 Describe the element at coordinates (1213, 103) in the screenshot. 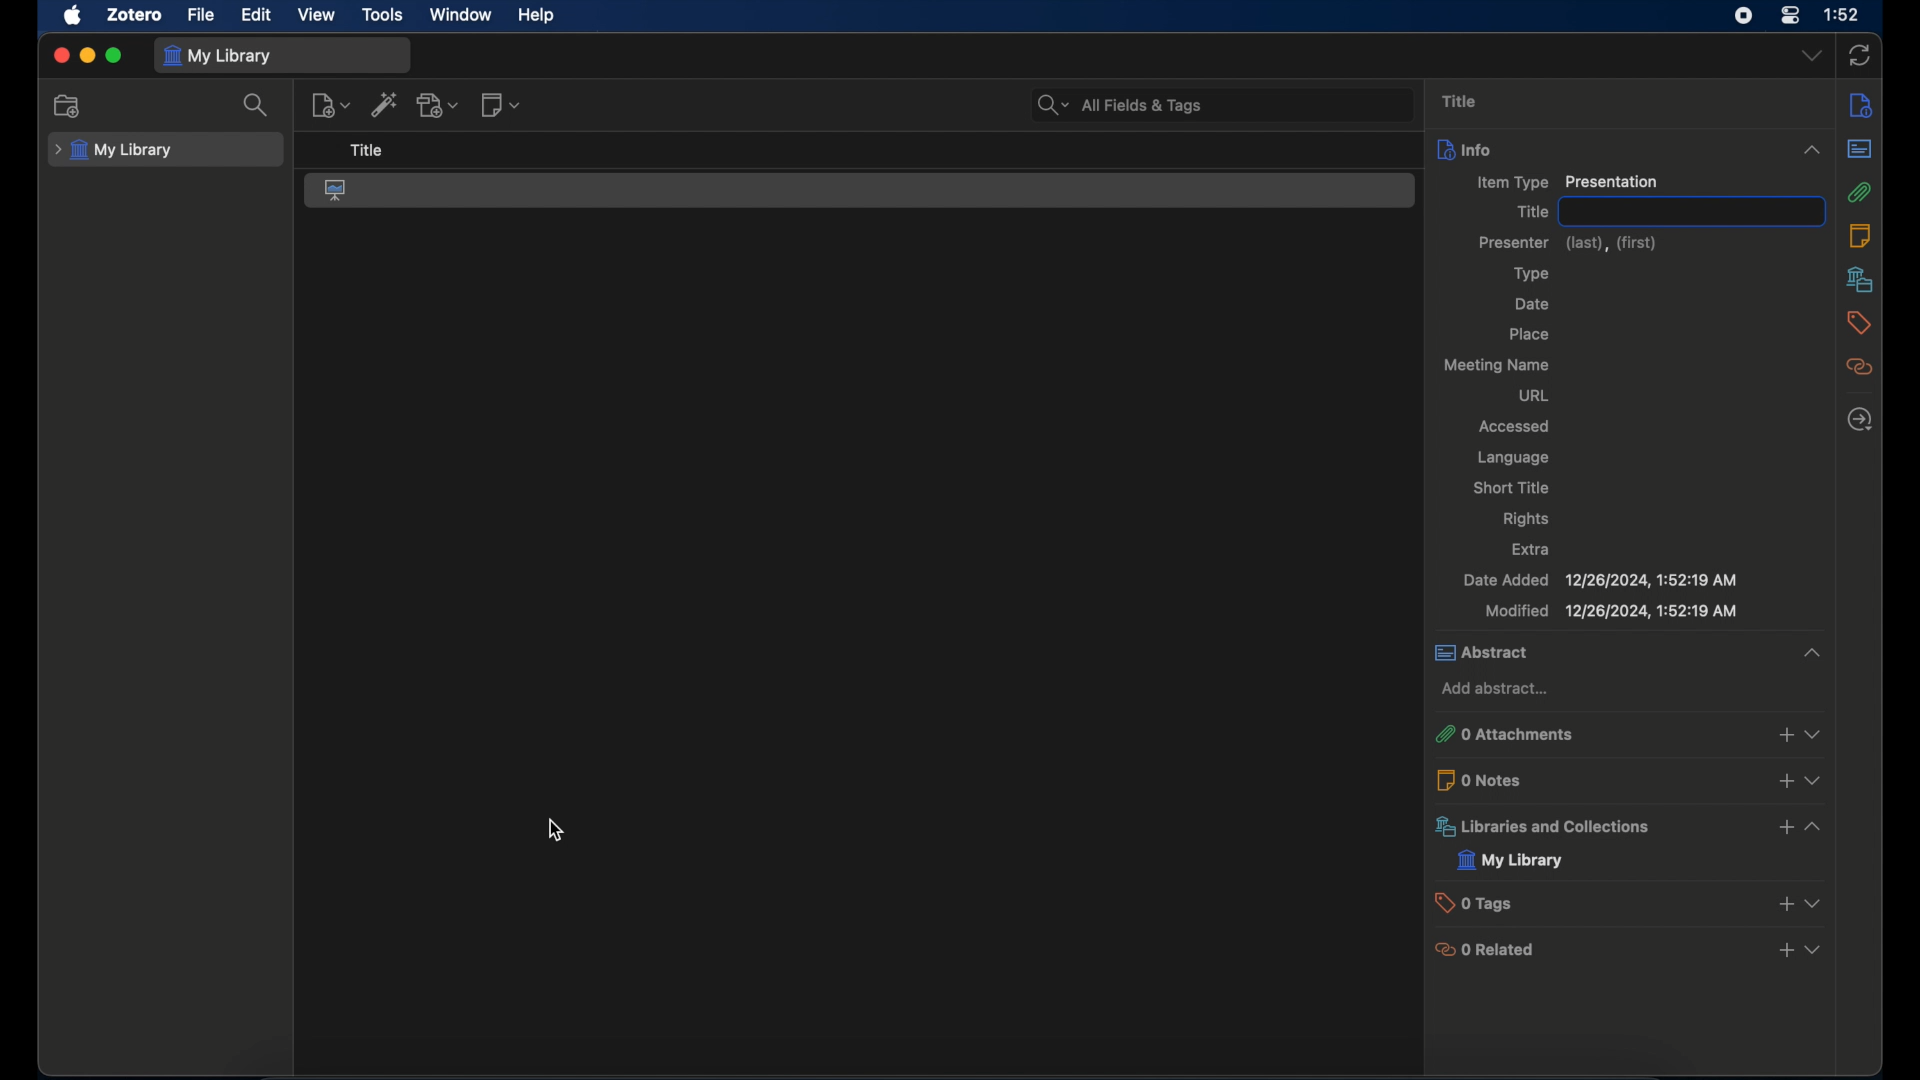

I see `All Fields & Tags` at that location.